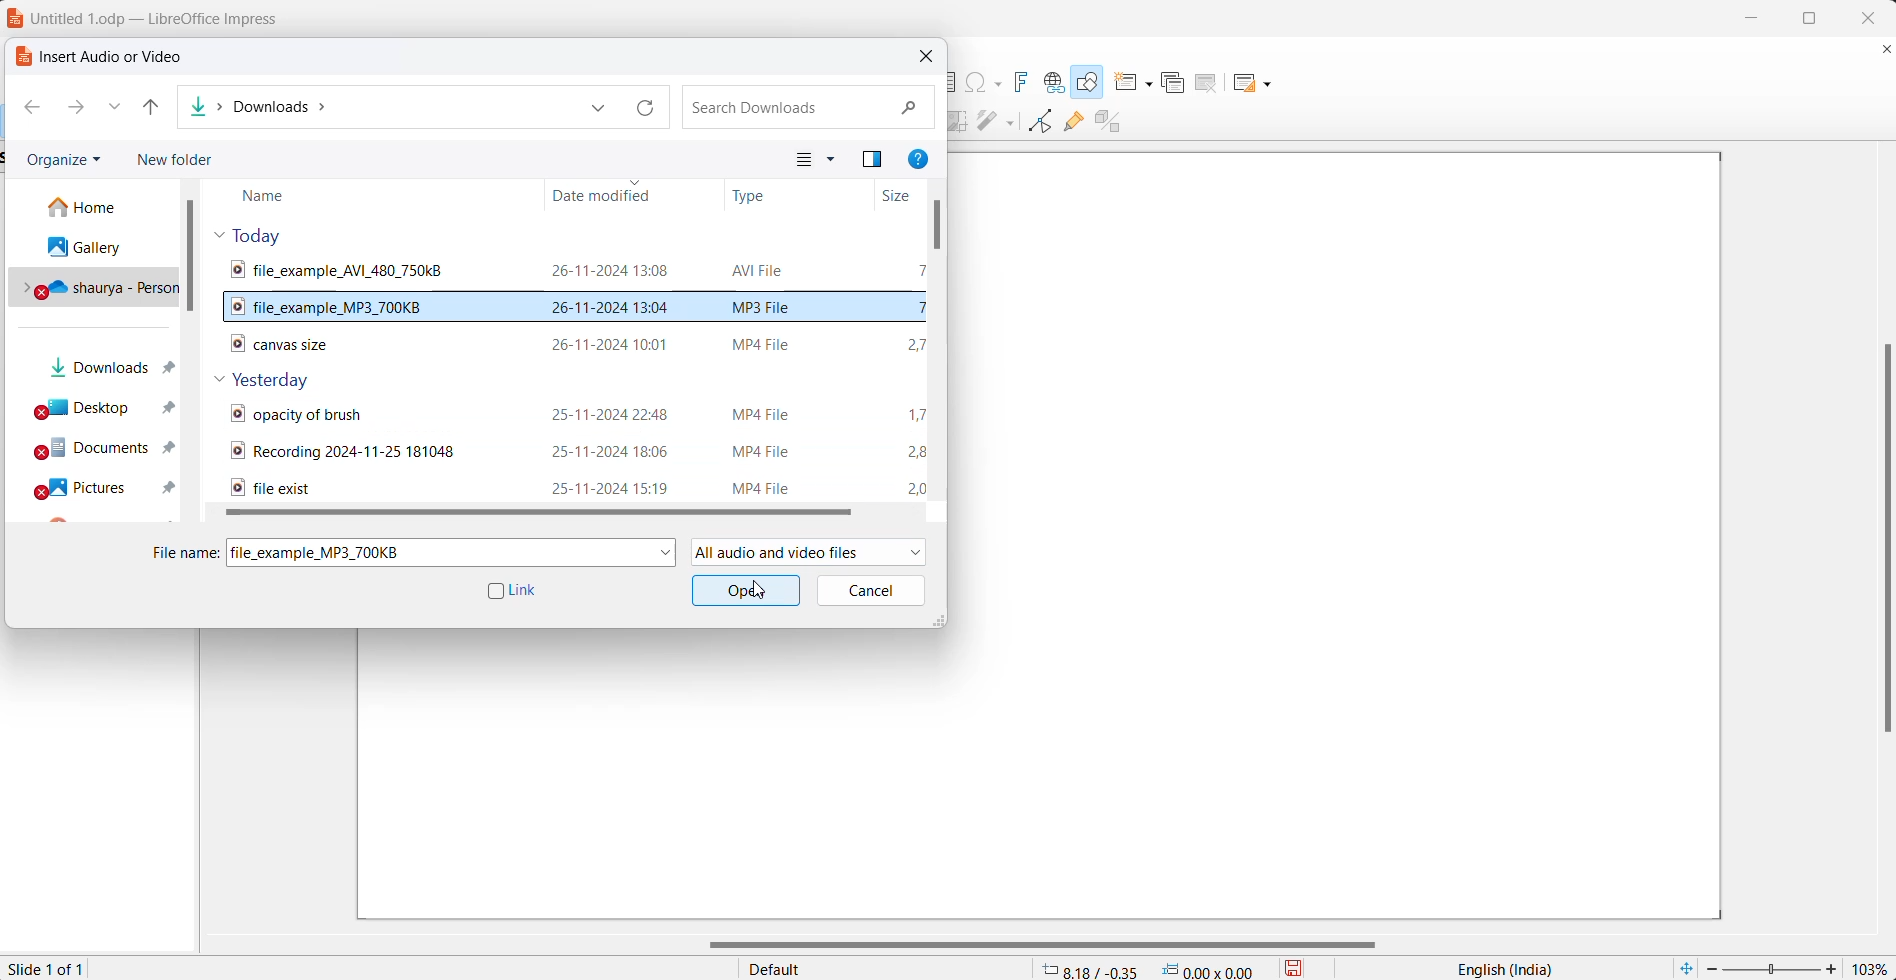  Describe the element at coordinates (1211, 83) in the screenshot. I see `delete slide` at that location.